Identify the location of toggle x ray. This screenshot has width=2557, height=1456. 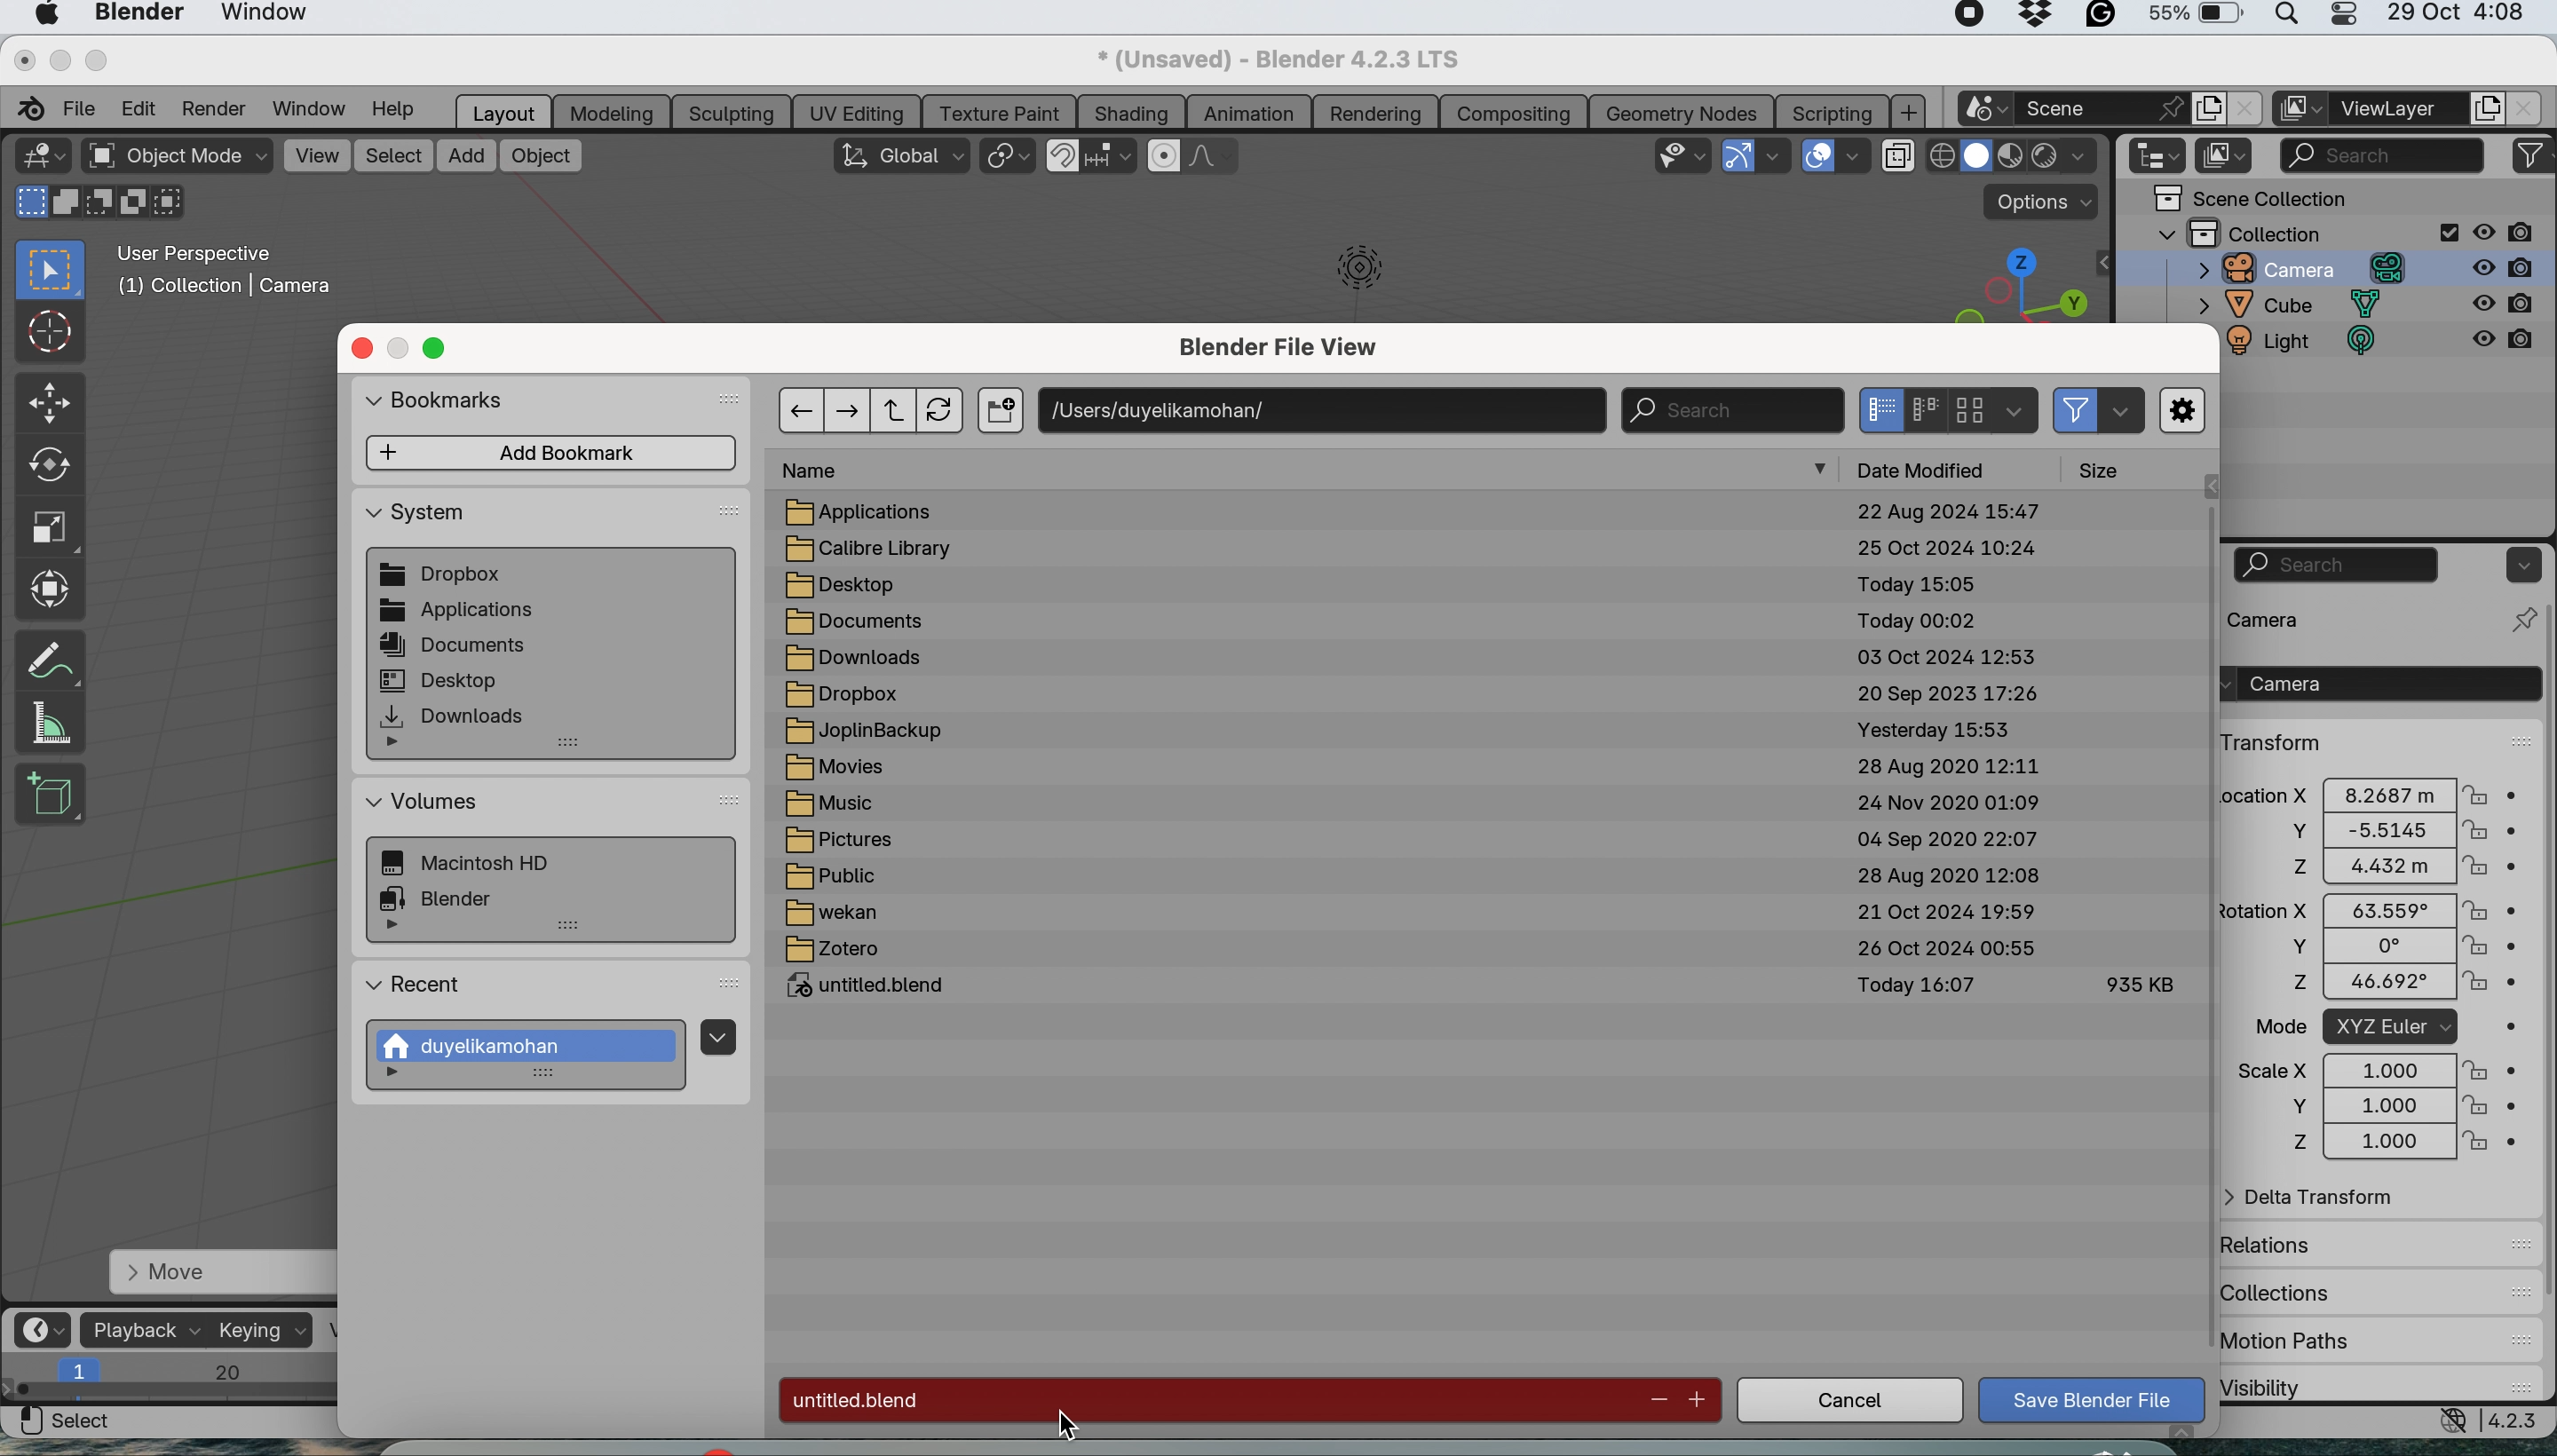
(1896, 159).